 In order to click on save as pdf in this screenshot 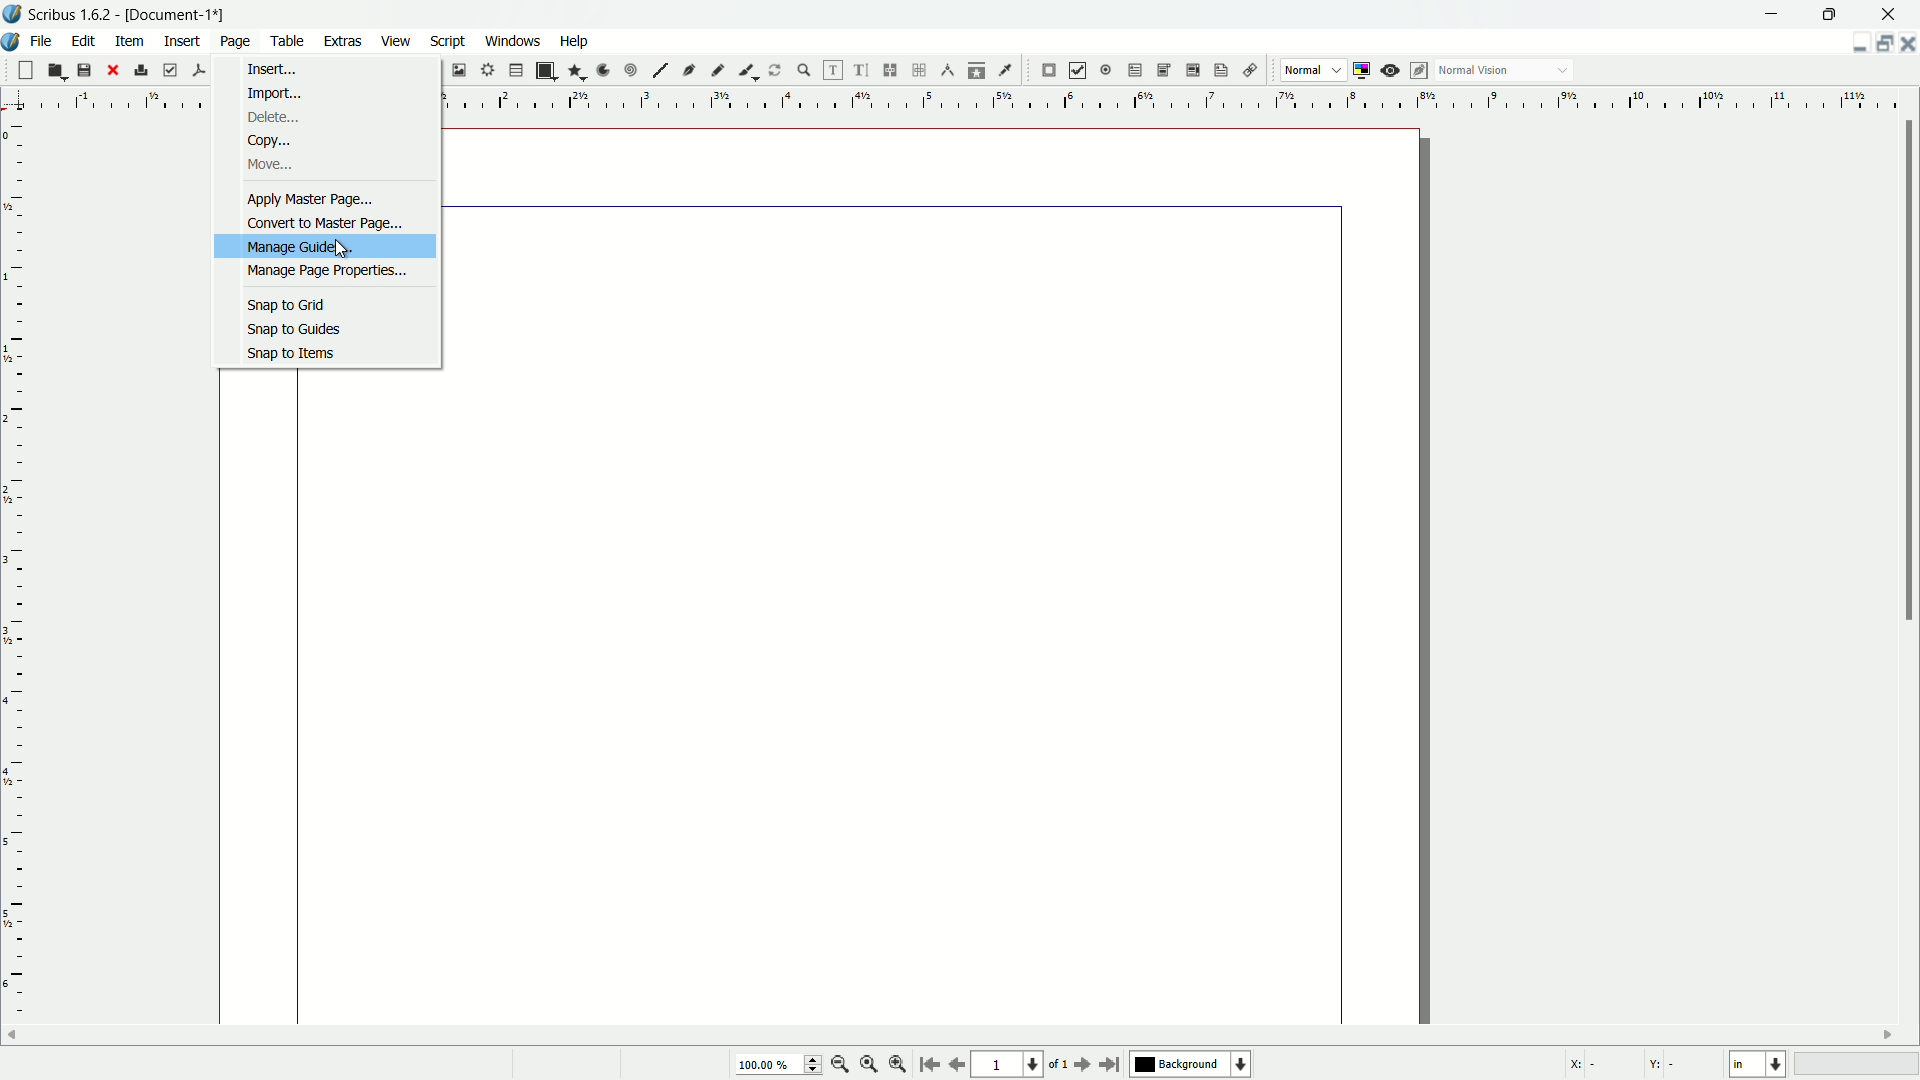, I will do `click(199, 68)`.